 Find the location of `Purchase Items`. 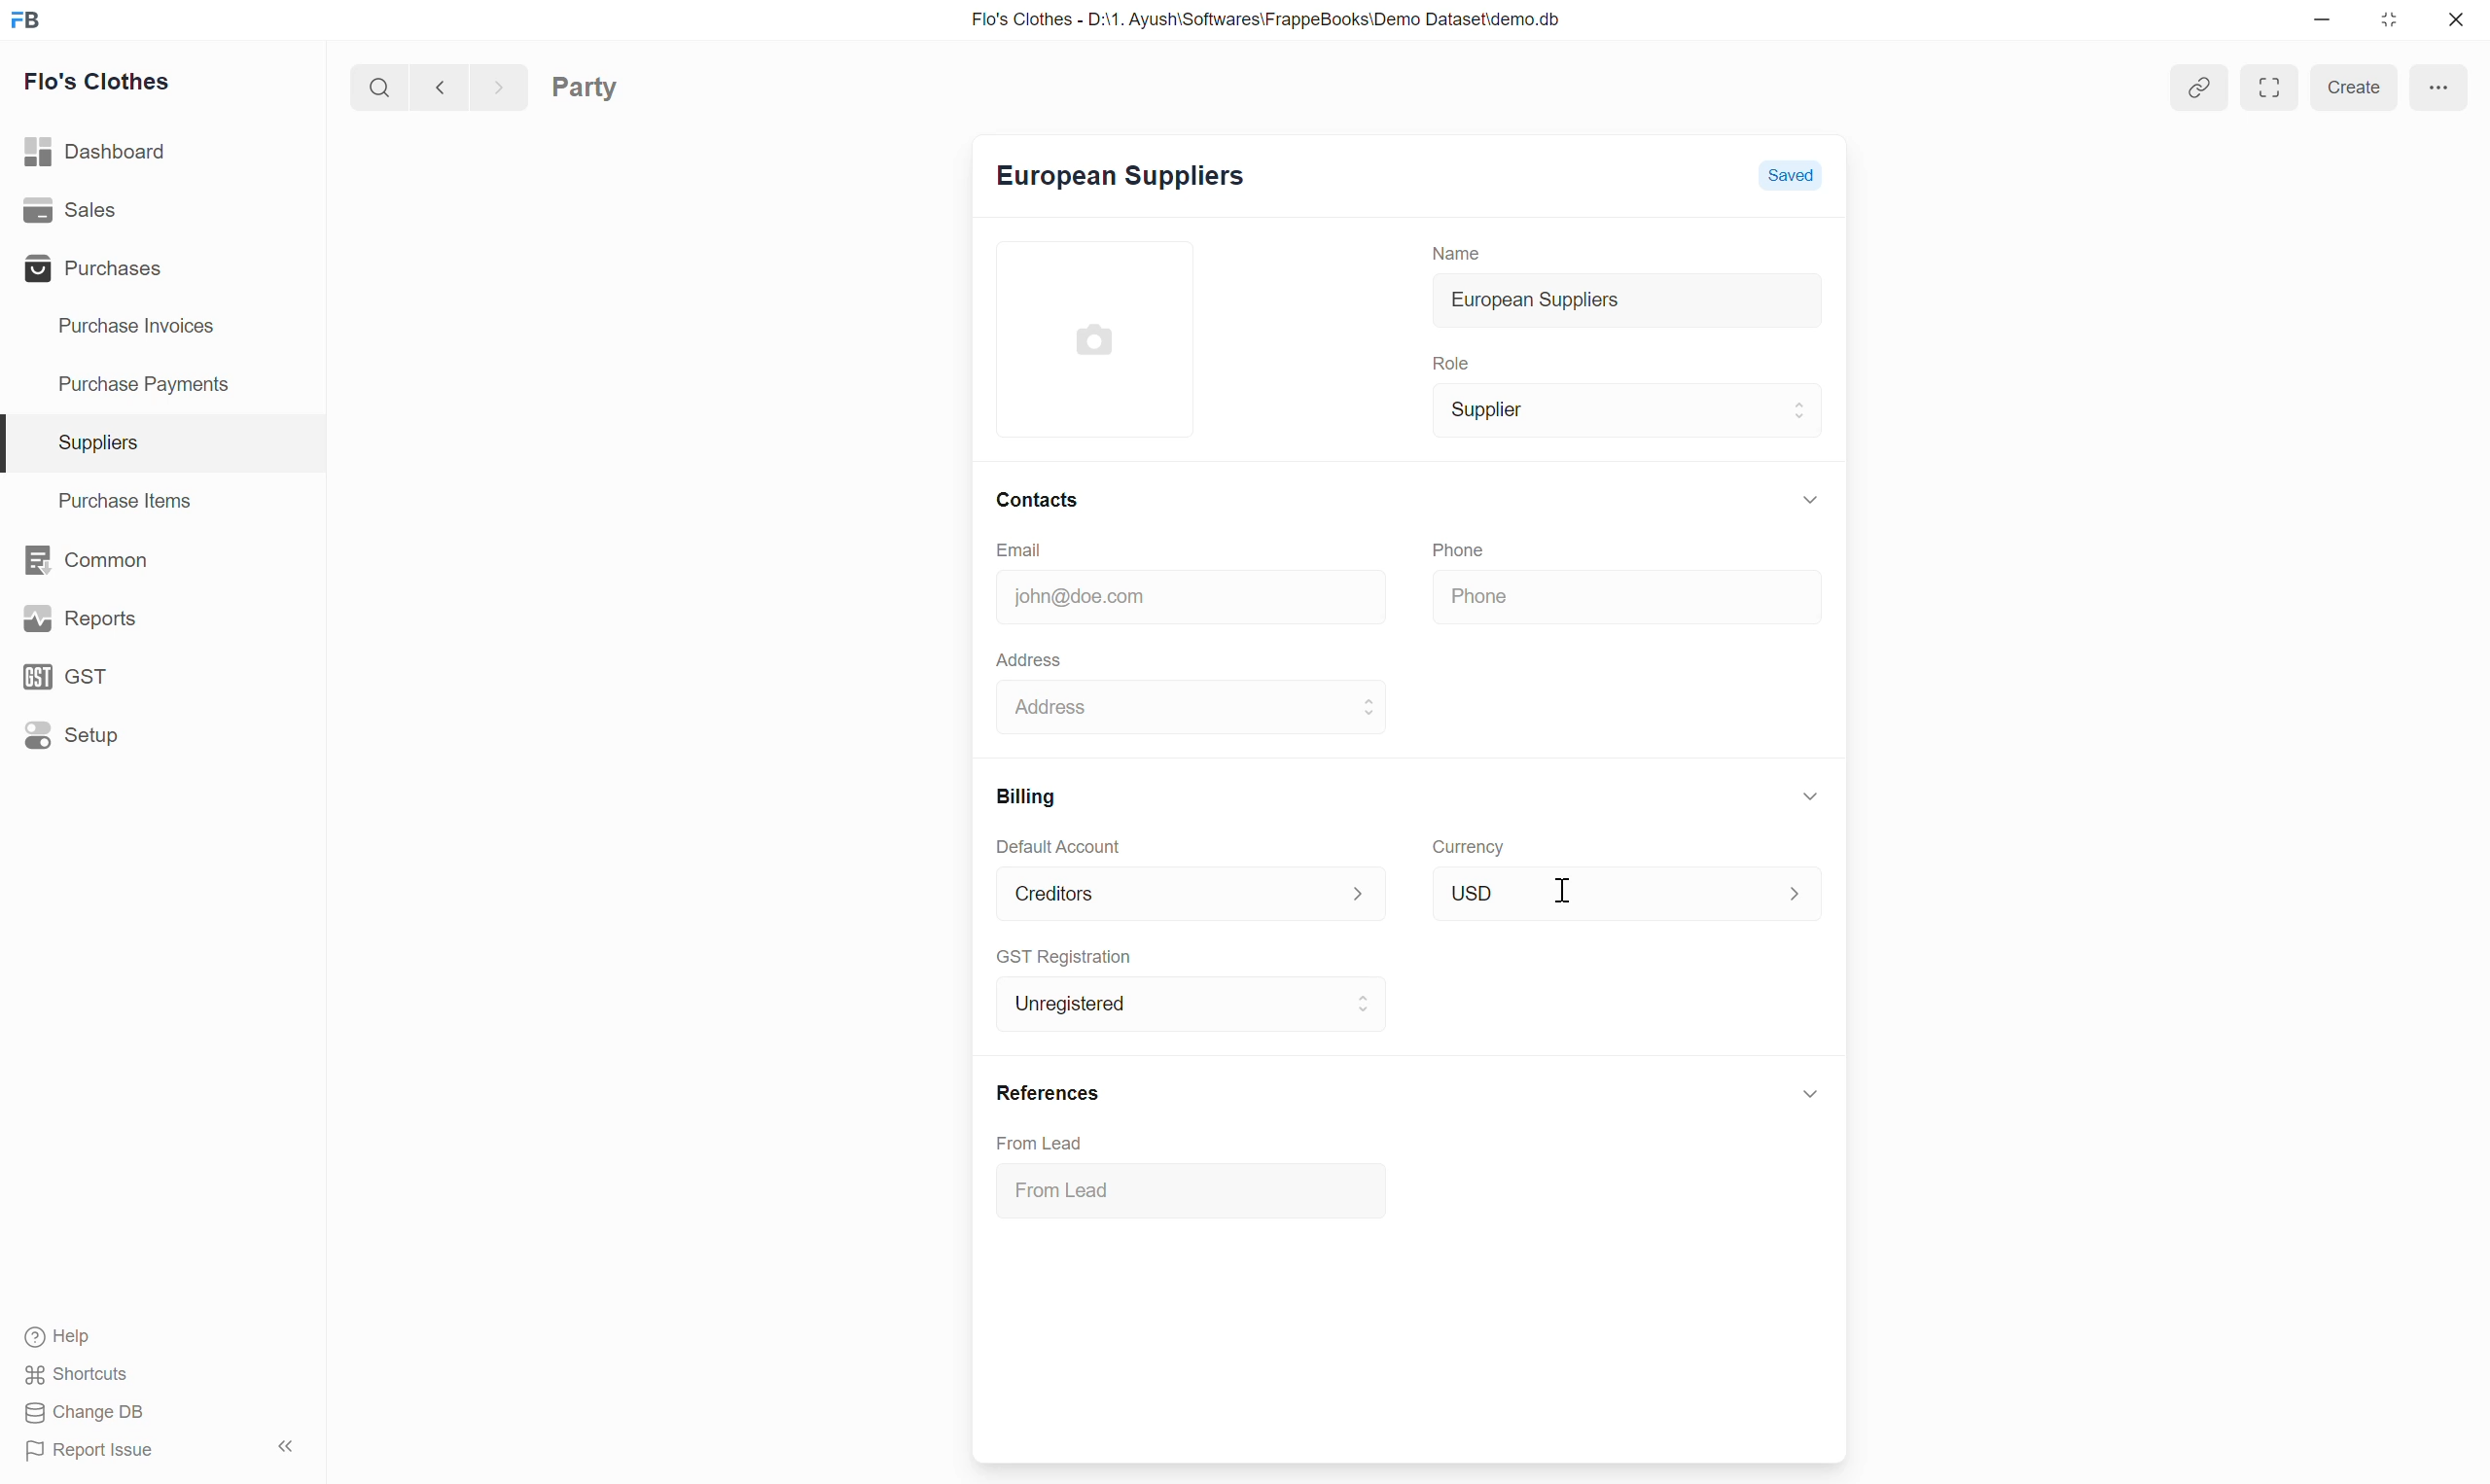

Purchase Items is located at coordinates (119, 500).